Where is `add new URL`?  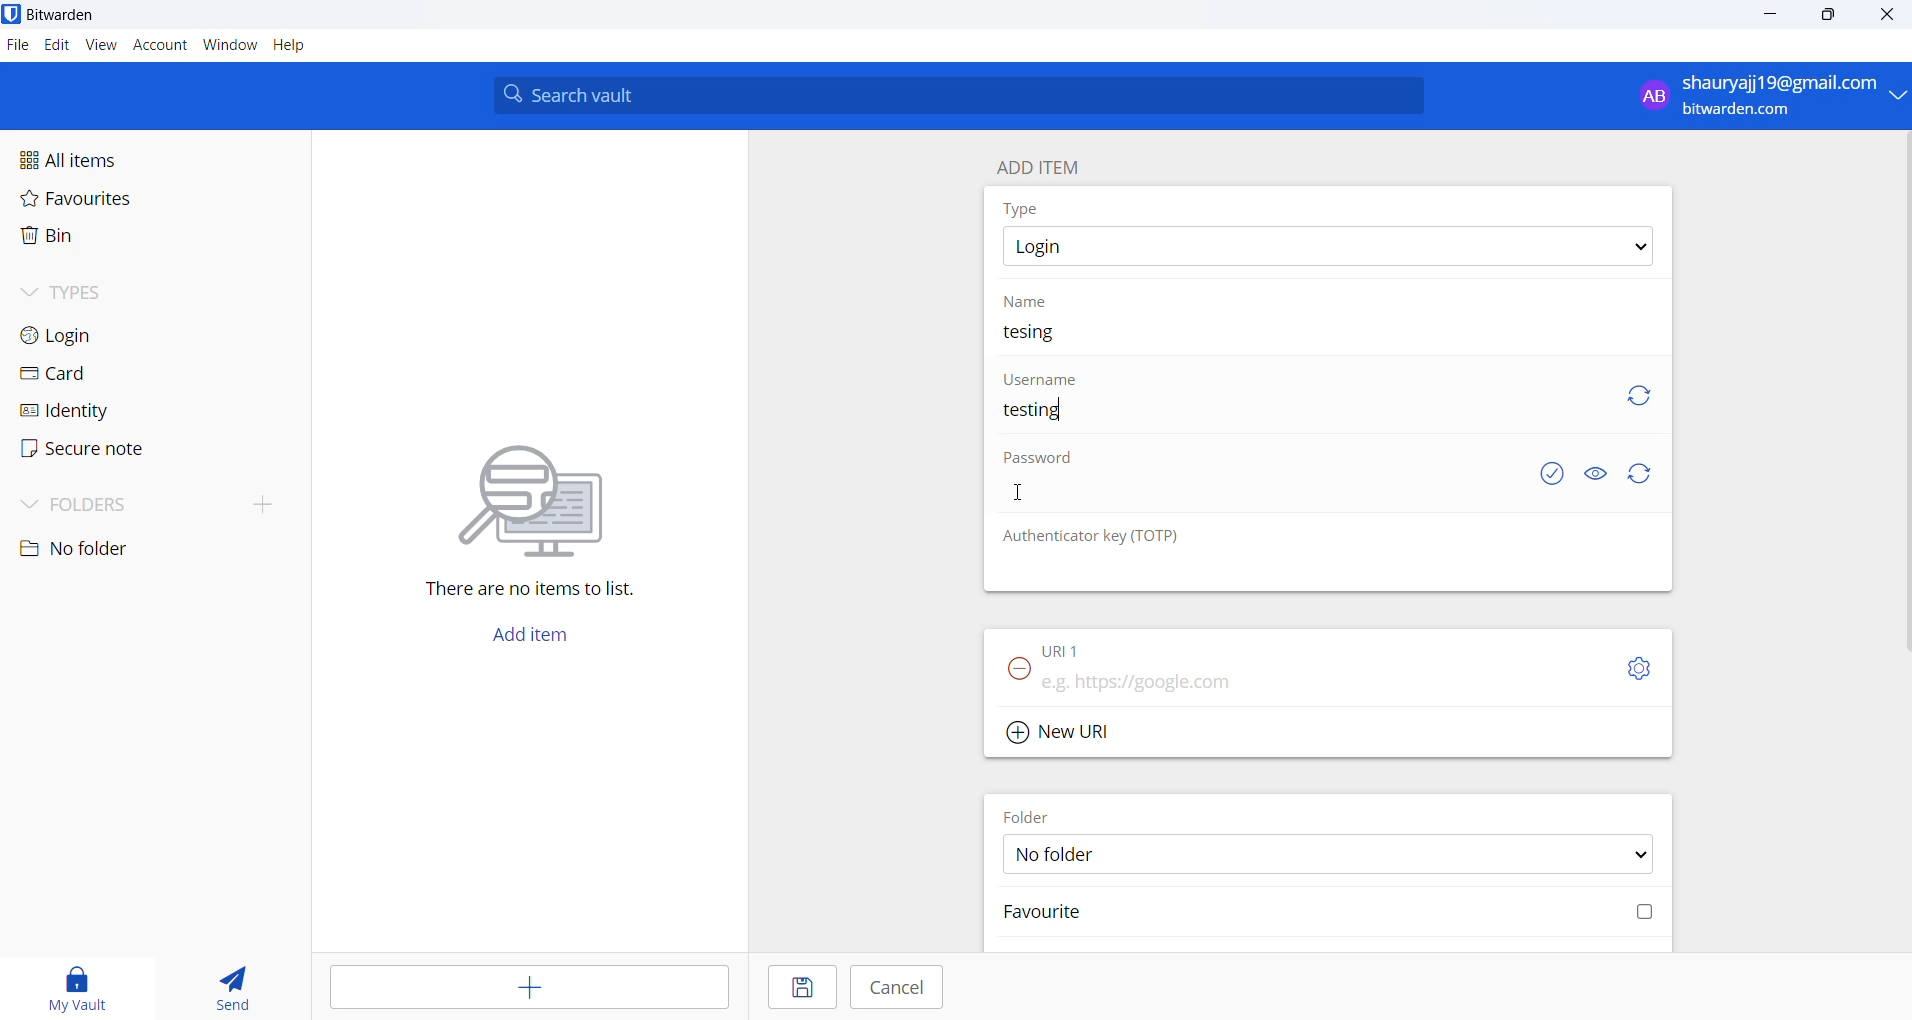 add new URL is located at coordinates (1069, 731).